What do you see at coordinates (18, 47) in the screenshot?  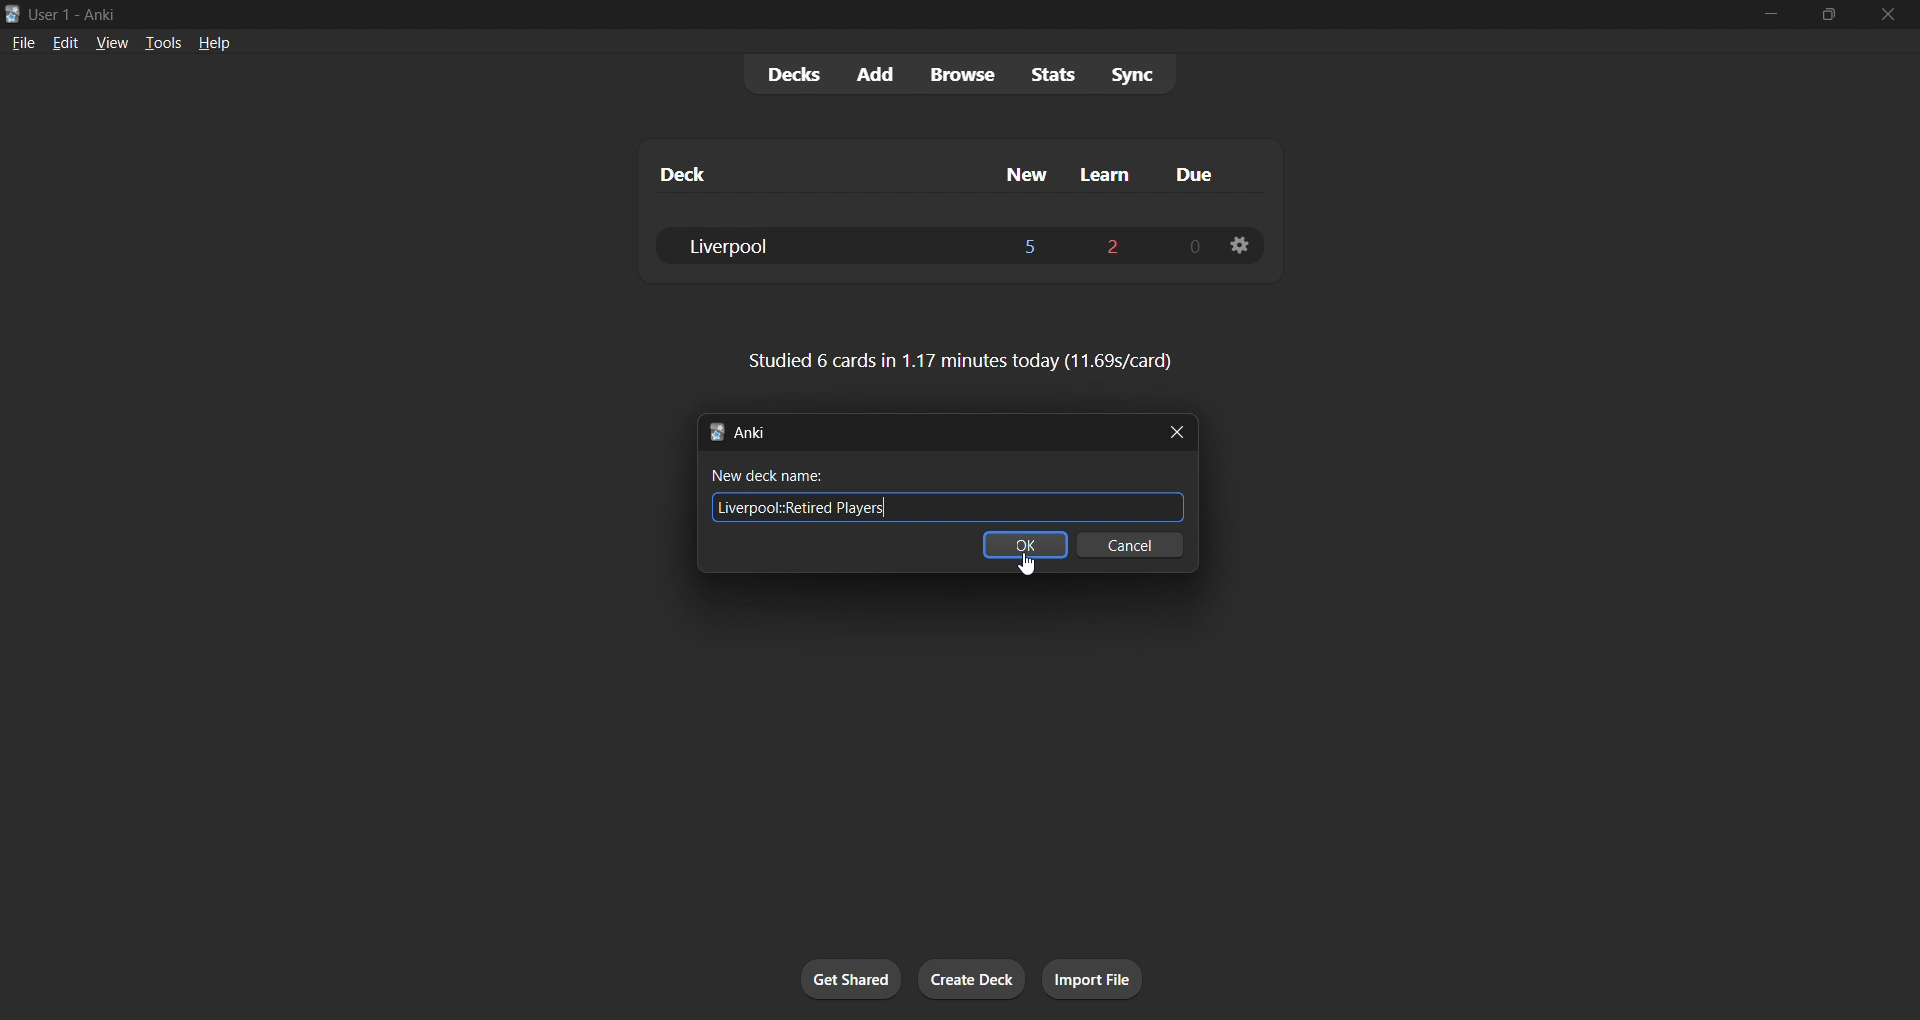 I see `file` at bounding box center [18, 47].